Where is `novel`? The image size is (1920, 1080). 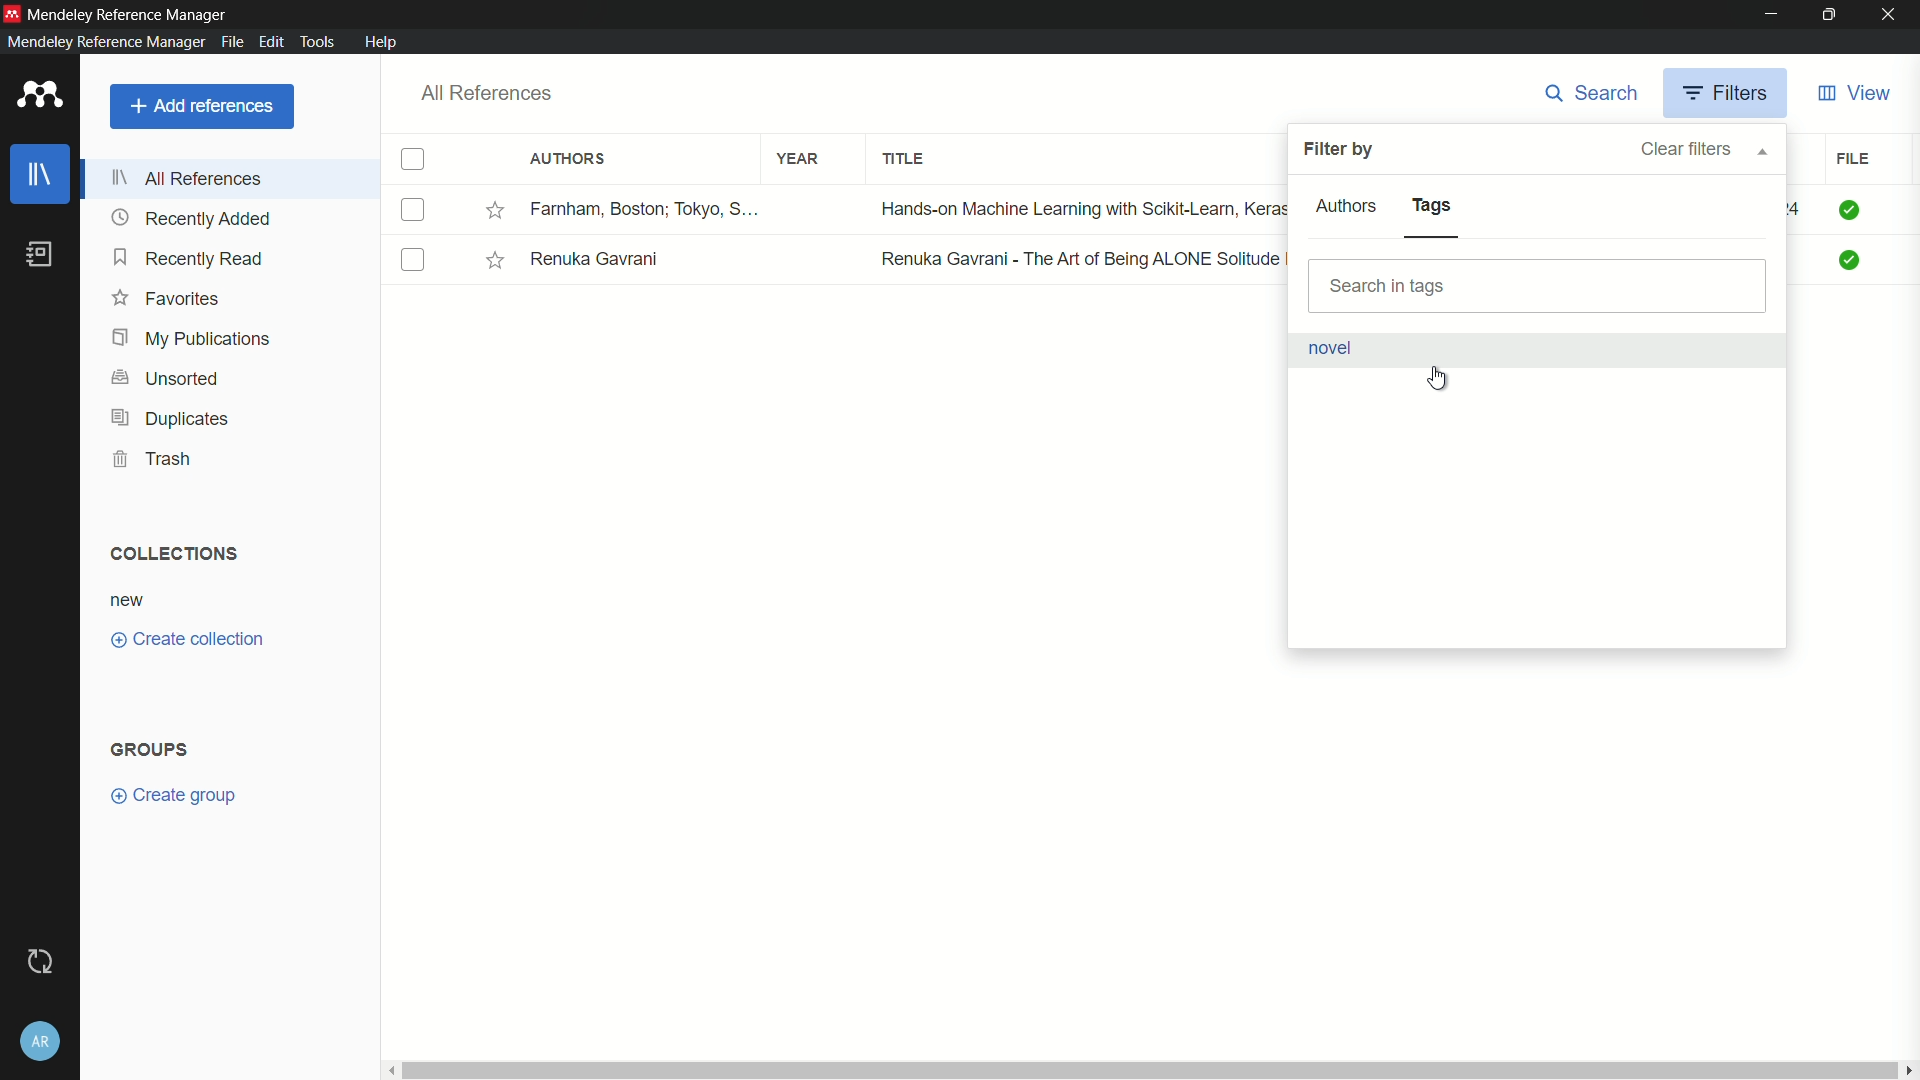 novel is located at coordinates (1330, 347).